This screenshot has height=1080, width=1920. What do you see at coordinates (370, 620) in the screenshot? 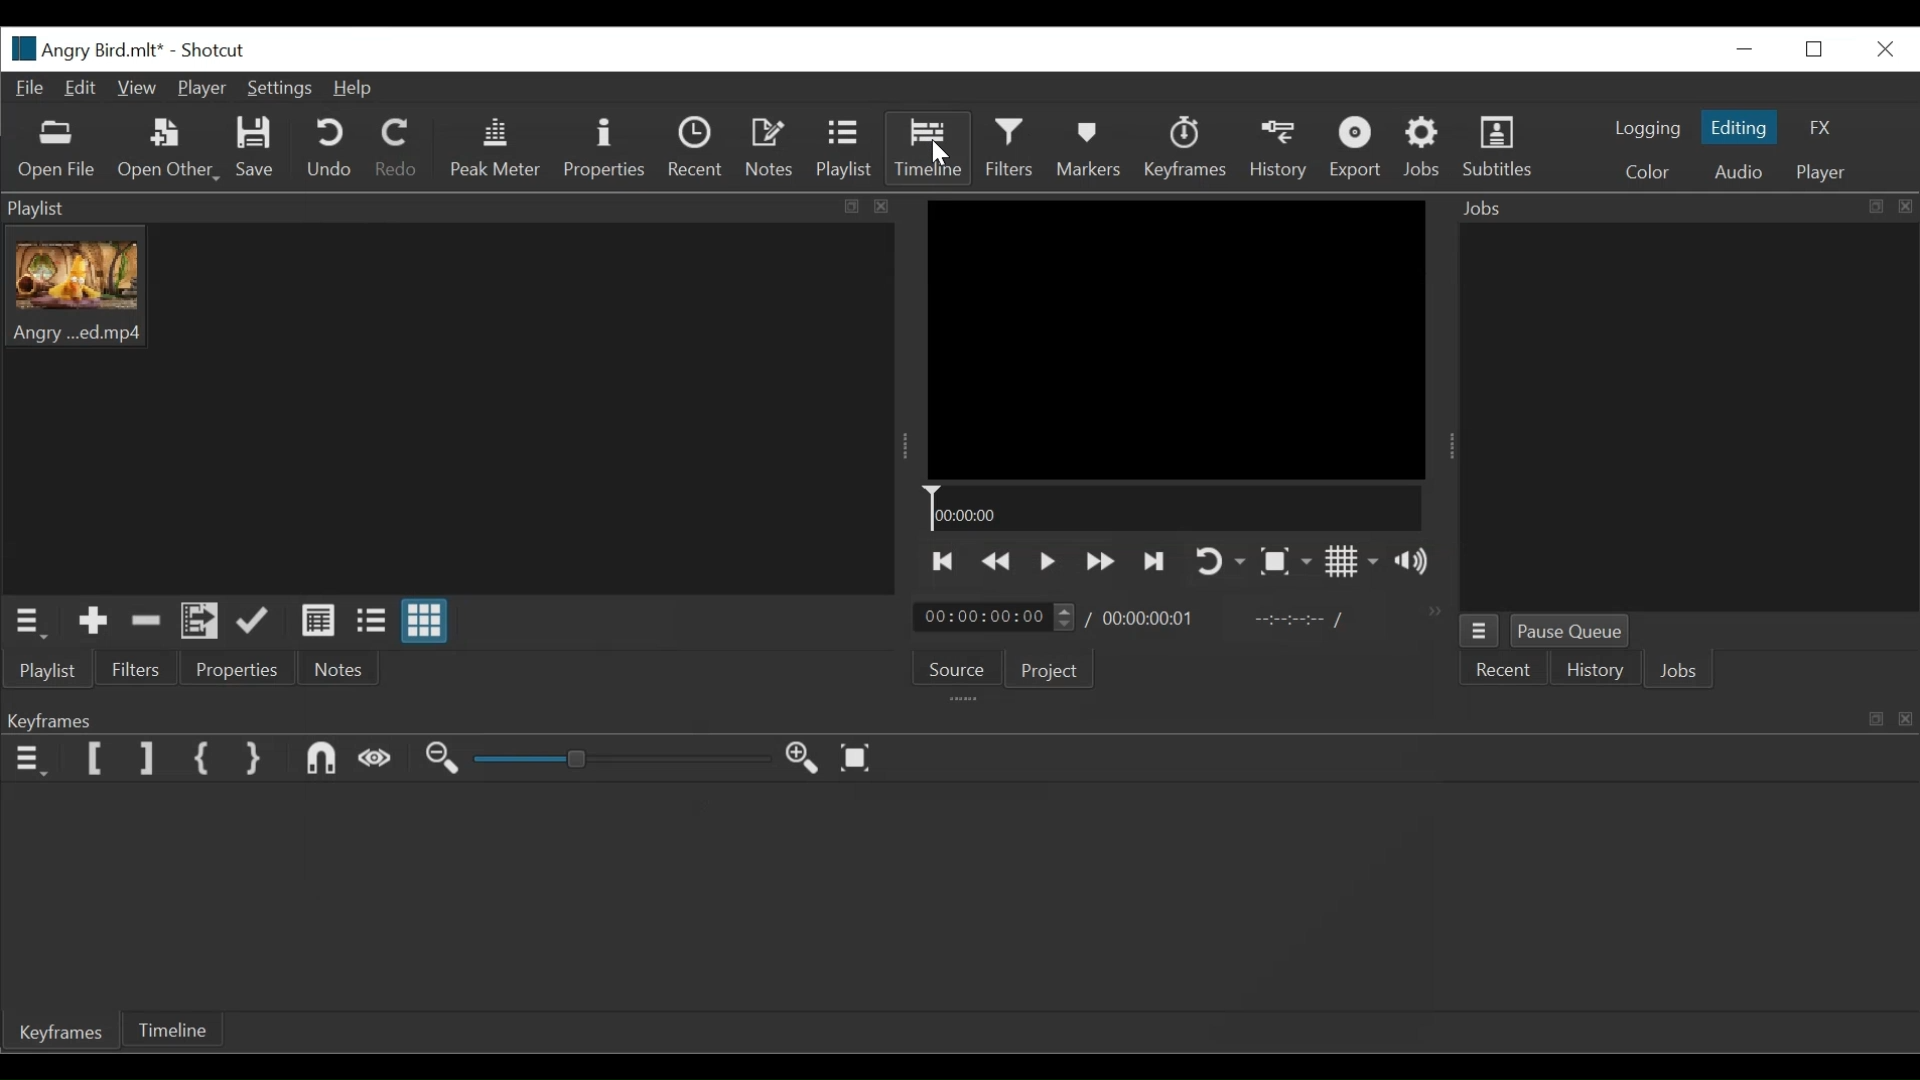
I see `View as files` at bounding box center [370, 620].